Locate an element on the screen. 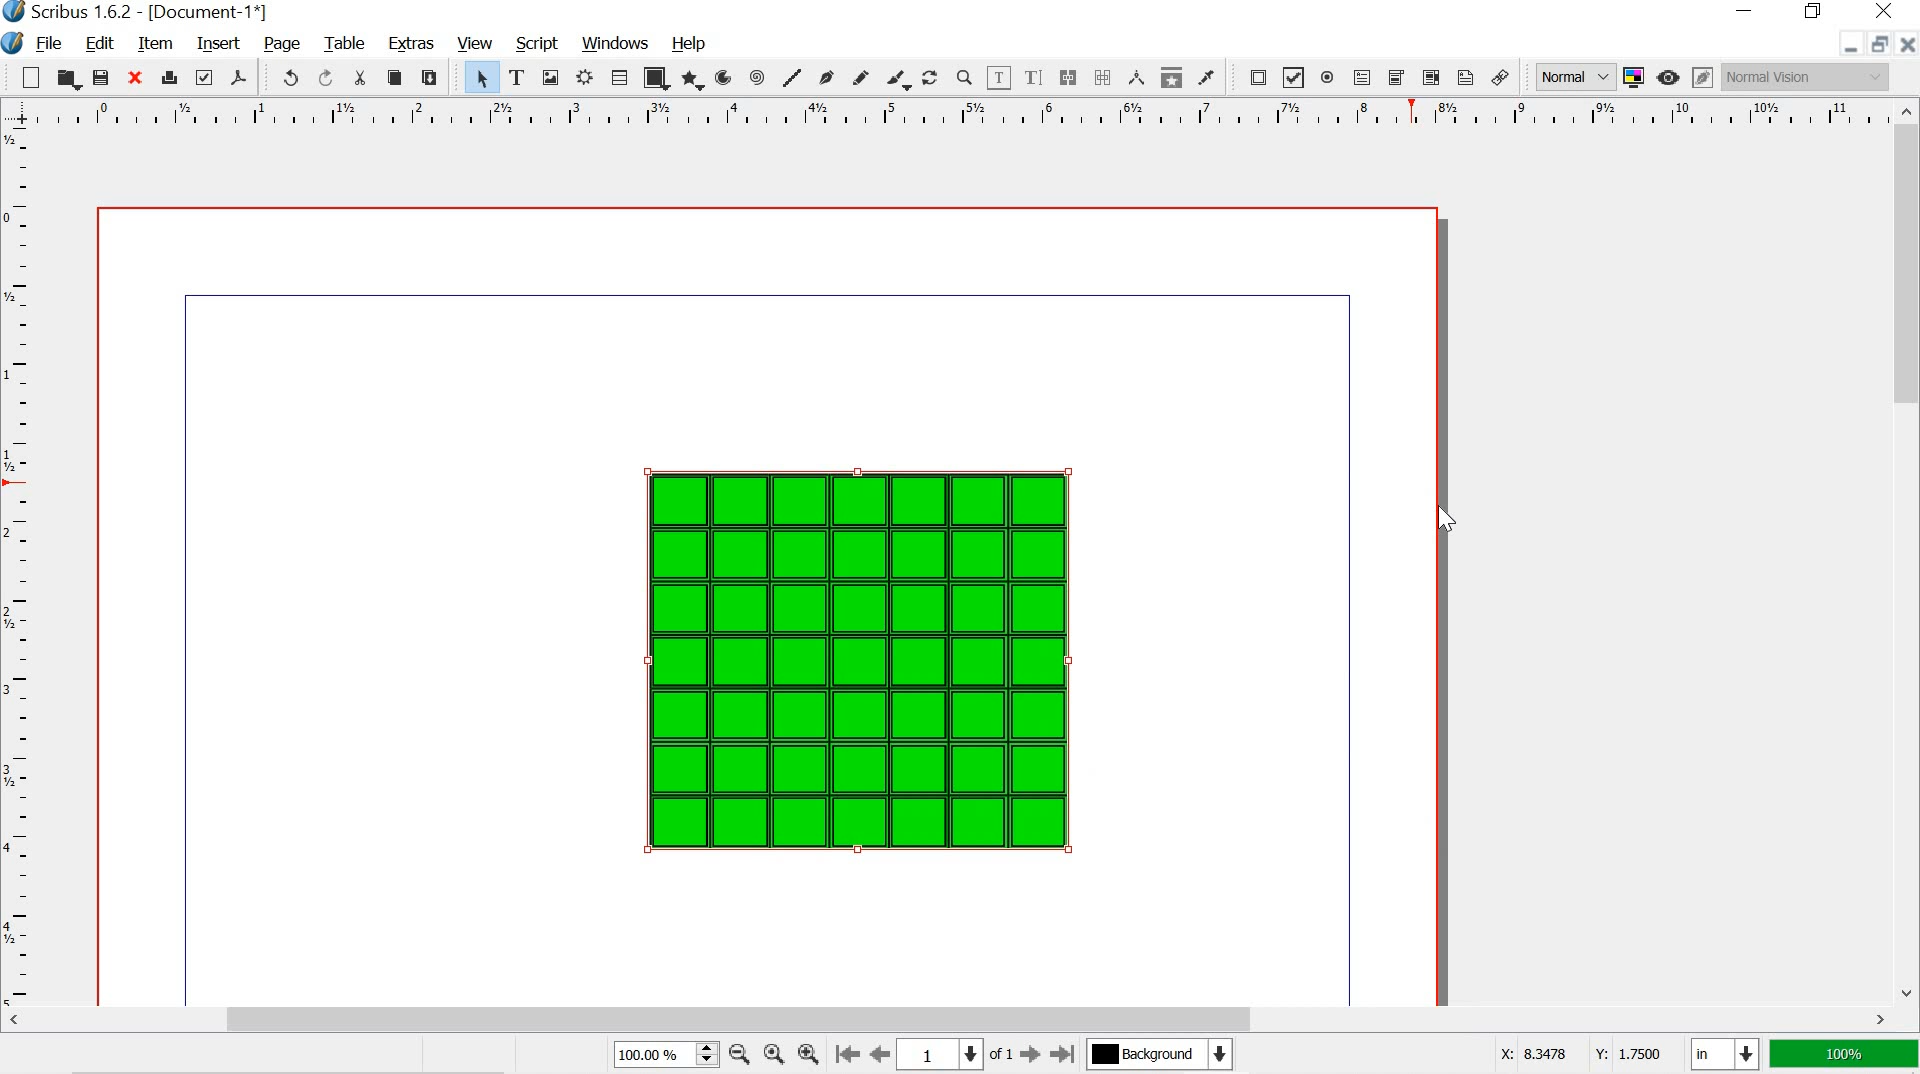  edit in preview mode is located at coordinates (1702, 75).